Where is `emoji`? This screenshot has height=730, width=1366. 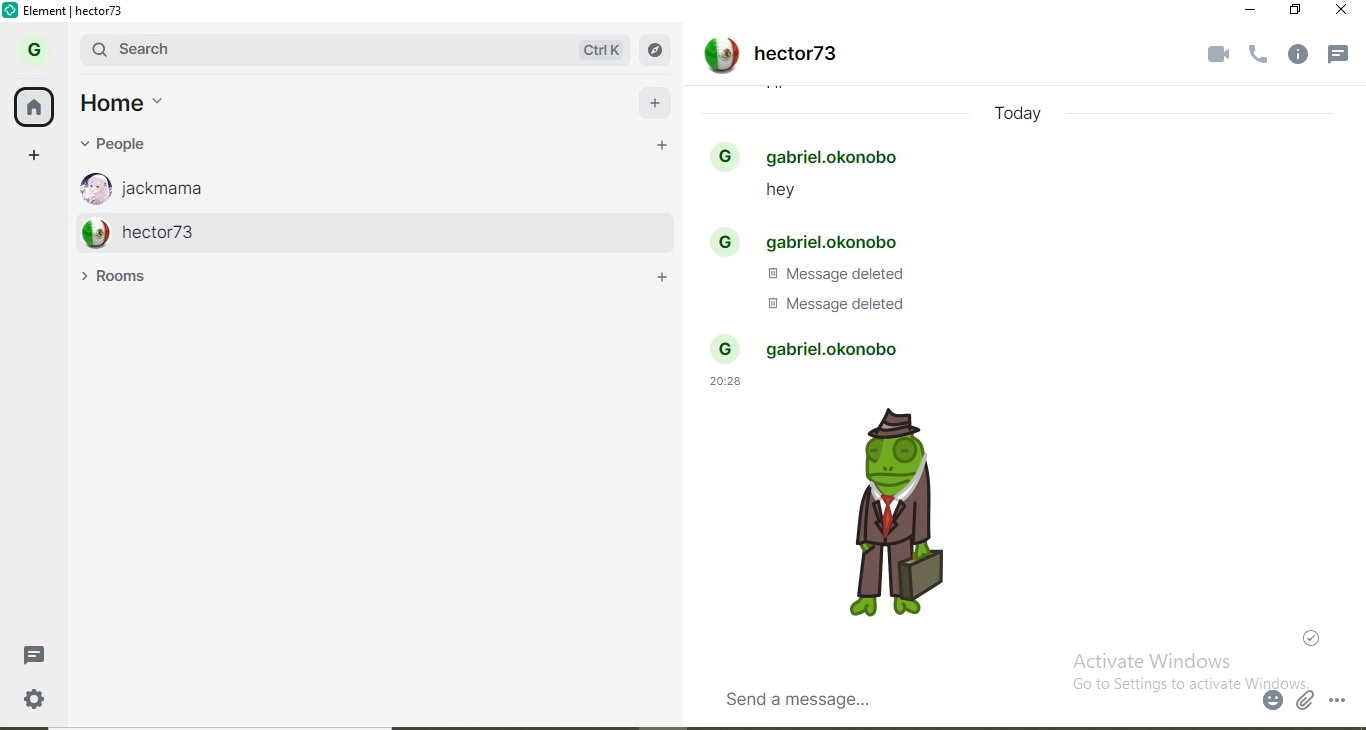 emoji is located at coordinates (1274, 701).